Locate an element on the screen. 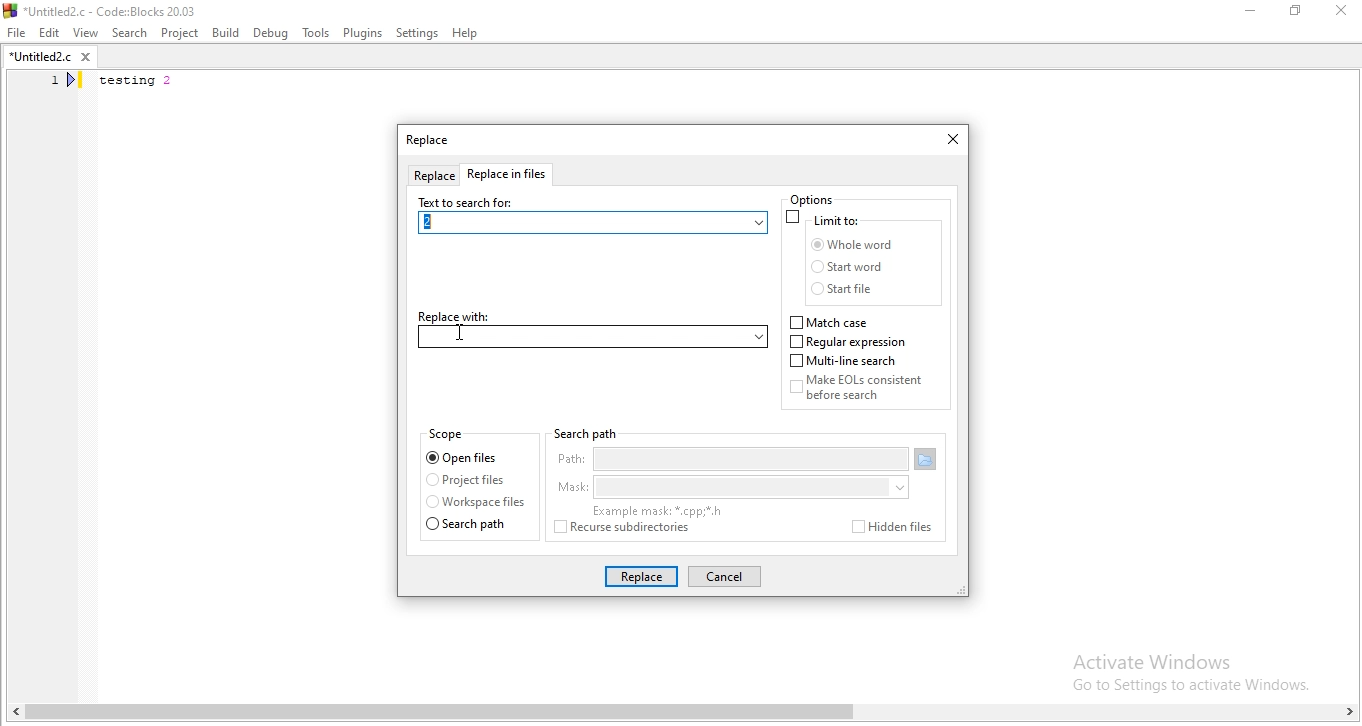 The width and height of the screenshot is (1362, 726). tab title is located at coordinates (428, 142).